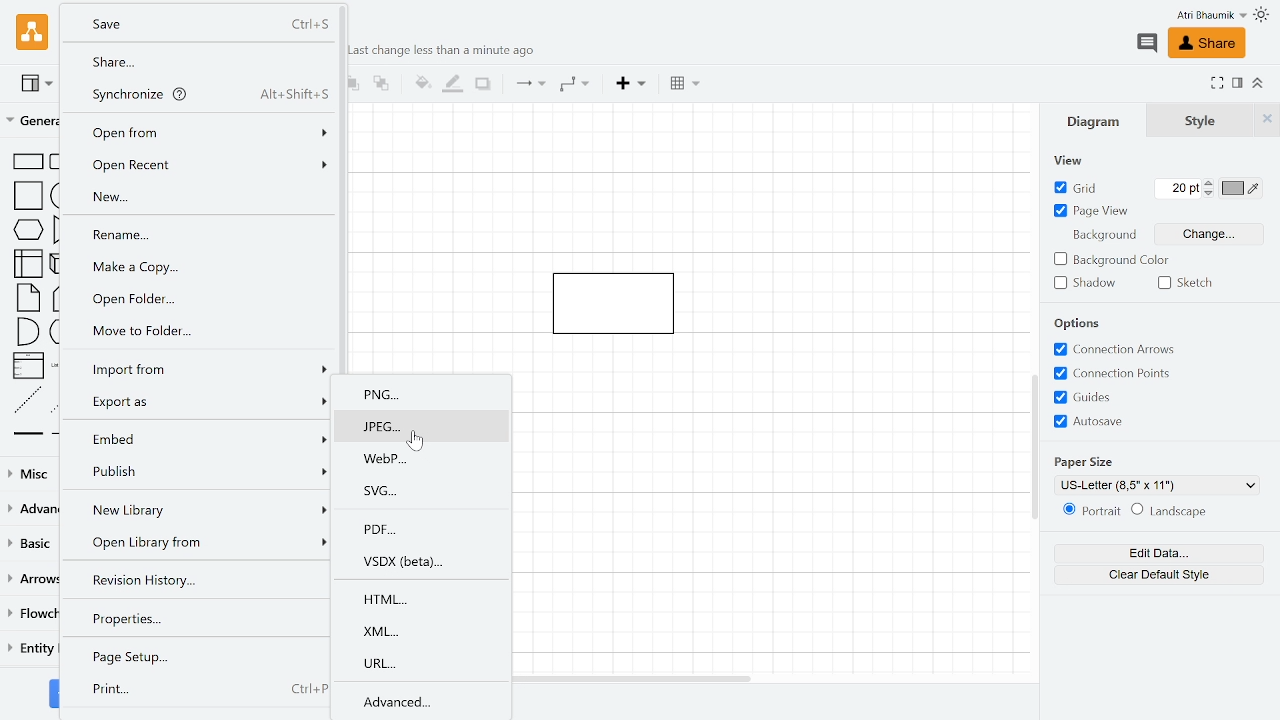 This screenshot has height=720, width=1280. Describe the element at coordinates (1126, 374) in the screenshot. I see `Connection points` at that location.